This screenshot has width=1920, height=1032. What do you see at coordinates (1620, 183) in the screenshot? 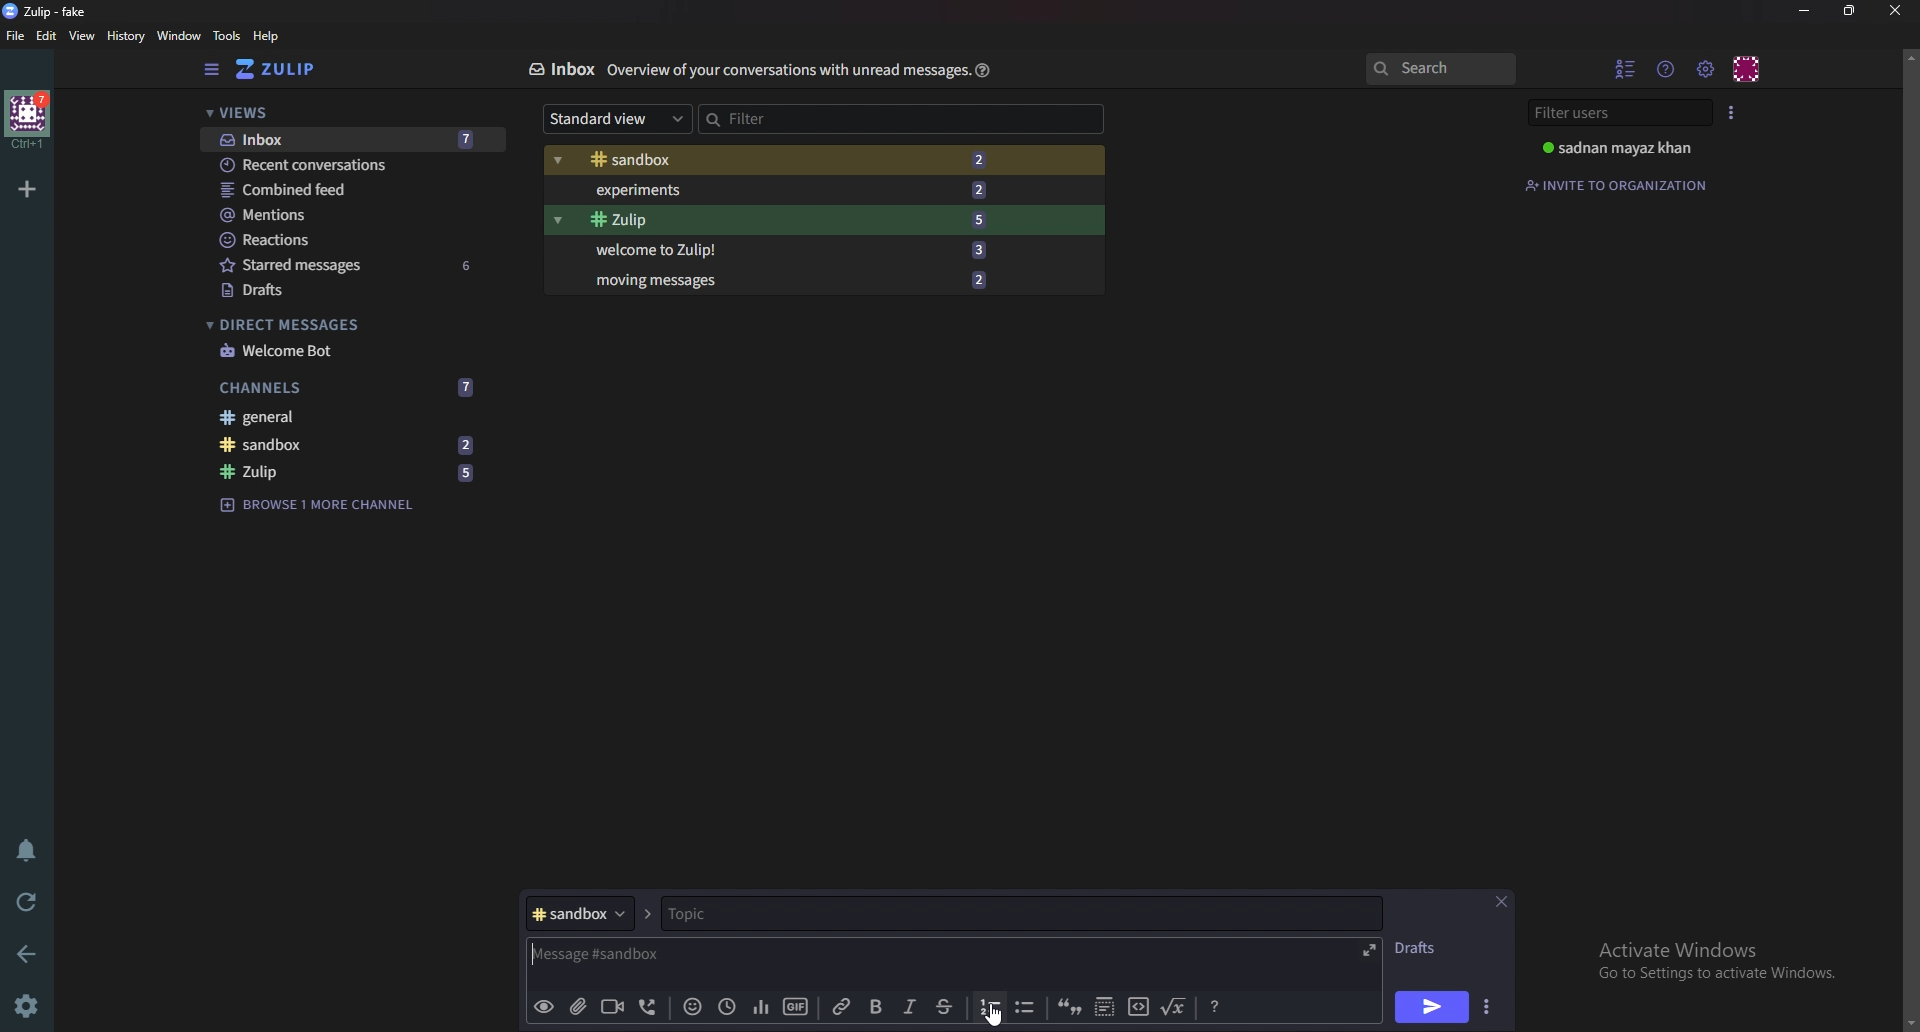
I see `Invite to organization` at bounding box center [1620, 183].